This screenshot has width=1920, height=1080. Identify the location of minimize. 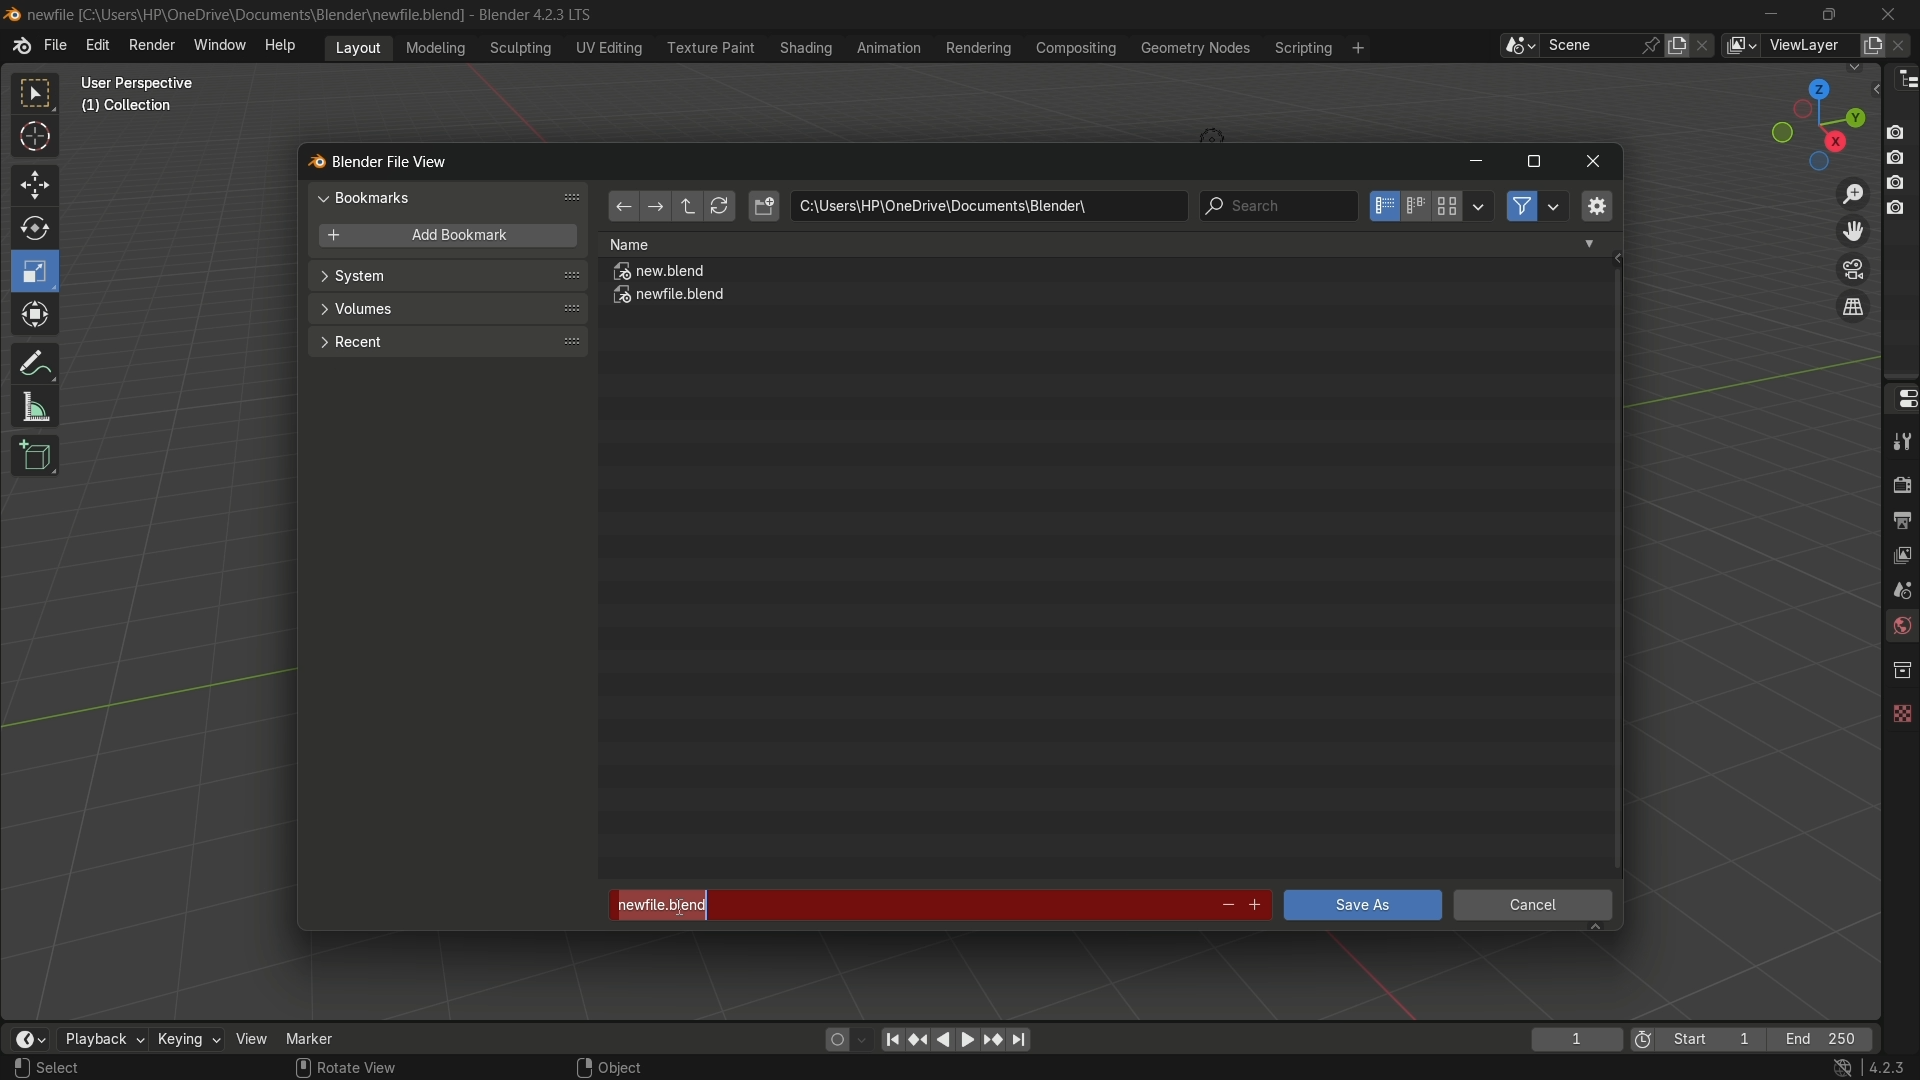
(1772, 14).